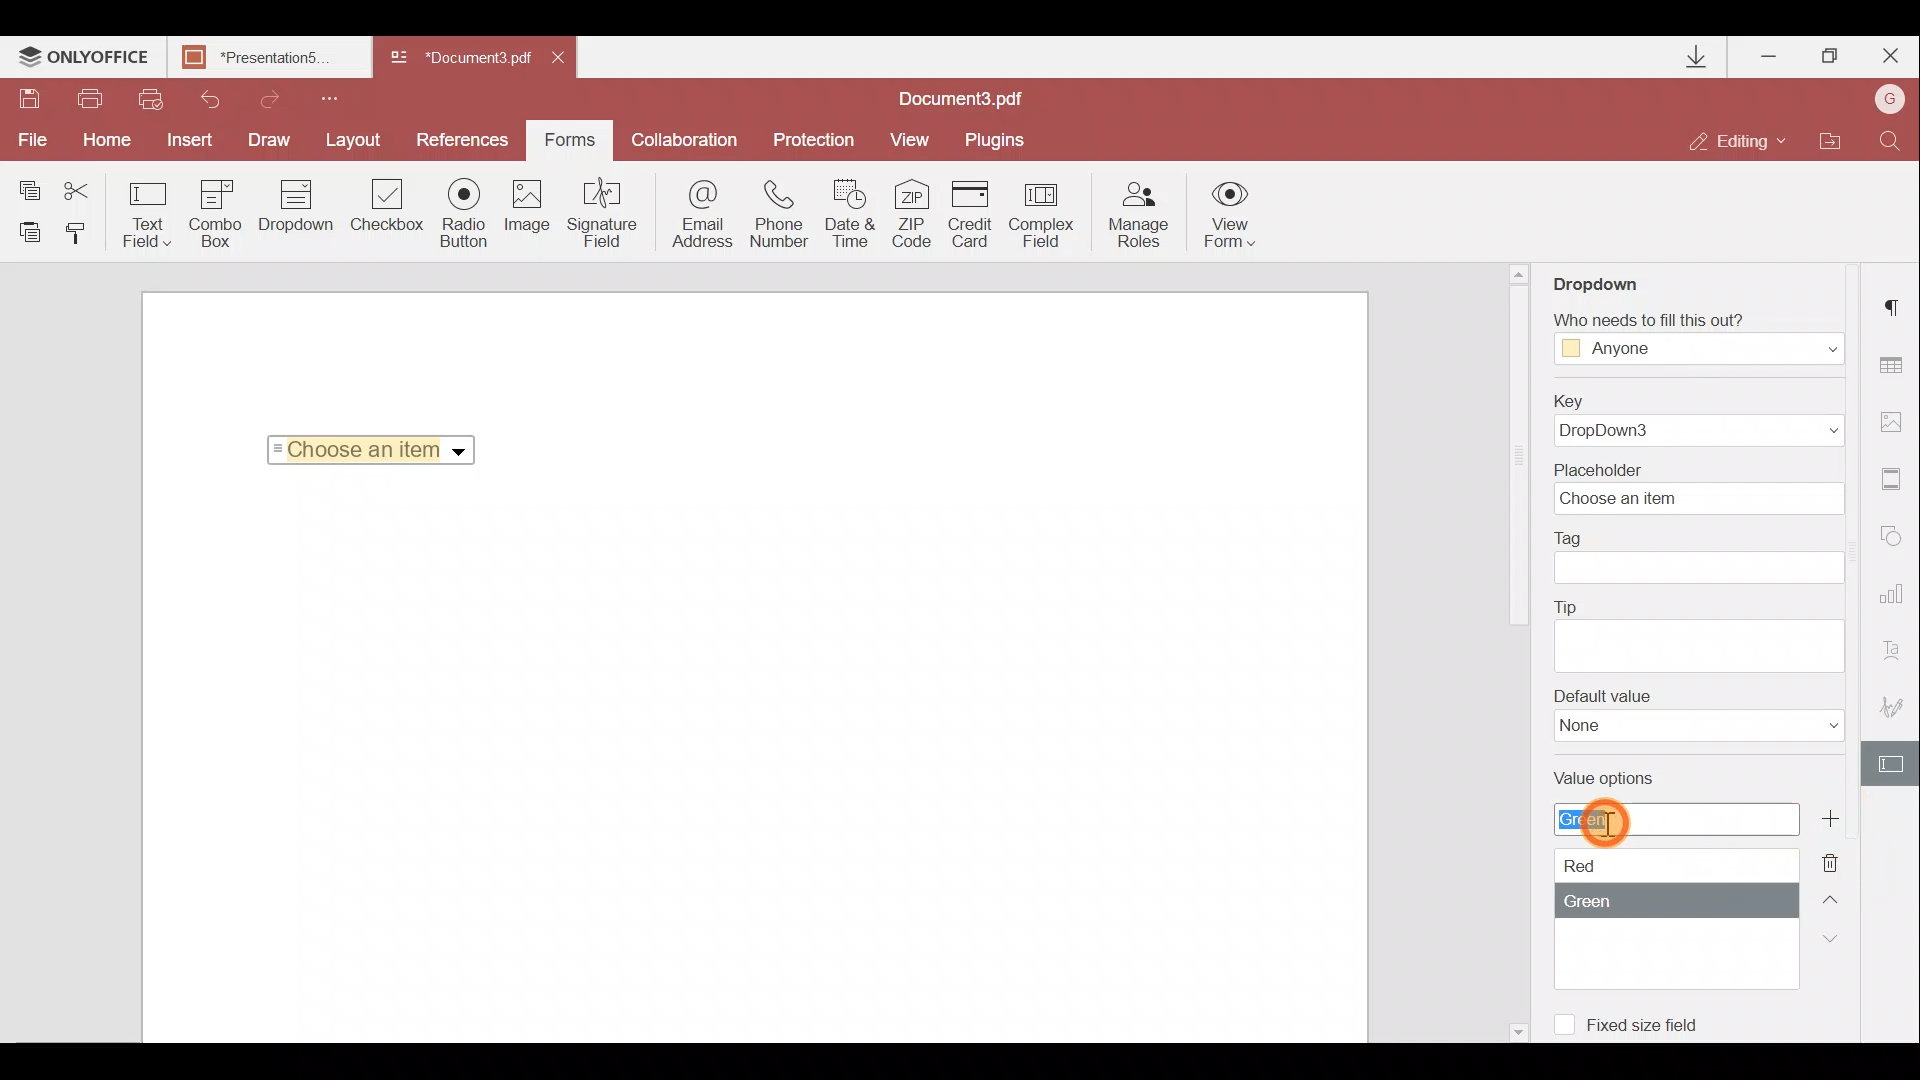 The height and width of the screenshot is (1080, 1920). What do you see at coordinates (337, 98) in the screenshot?
I see `Customize quick access toolbar` at bounding box center [337, 98].